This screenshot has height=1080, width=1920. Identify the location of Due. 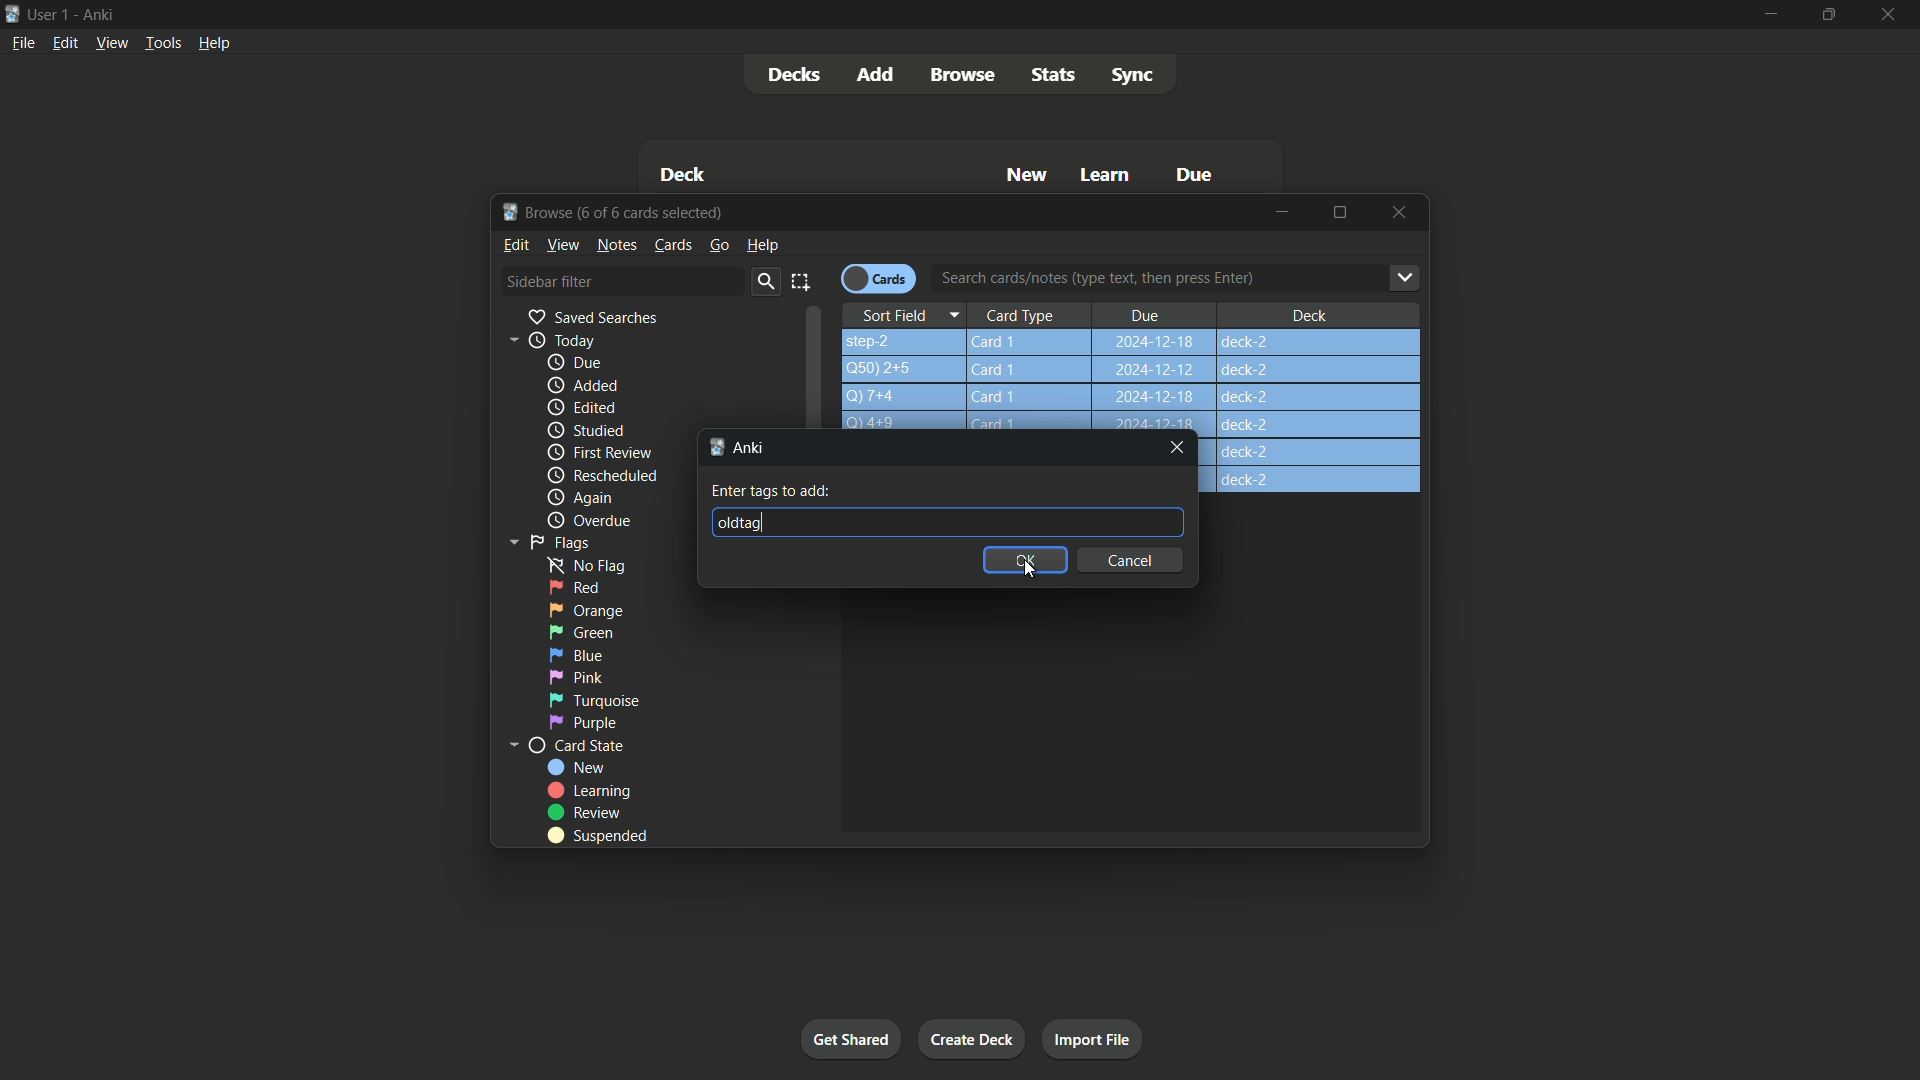
(1191, 174).